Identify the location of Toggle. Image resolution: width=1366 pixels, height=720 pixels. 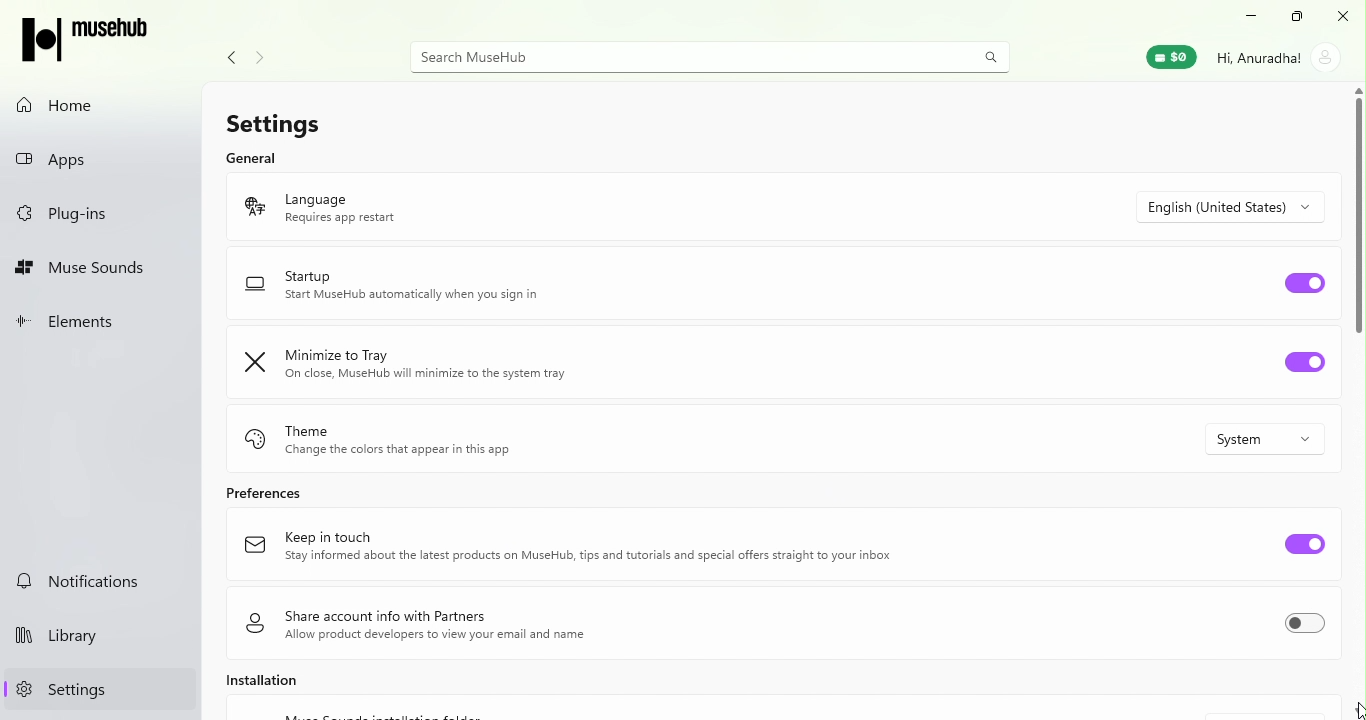
(1307, 286).